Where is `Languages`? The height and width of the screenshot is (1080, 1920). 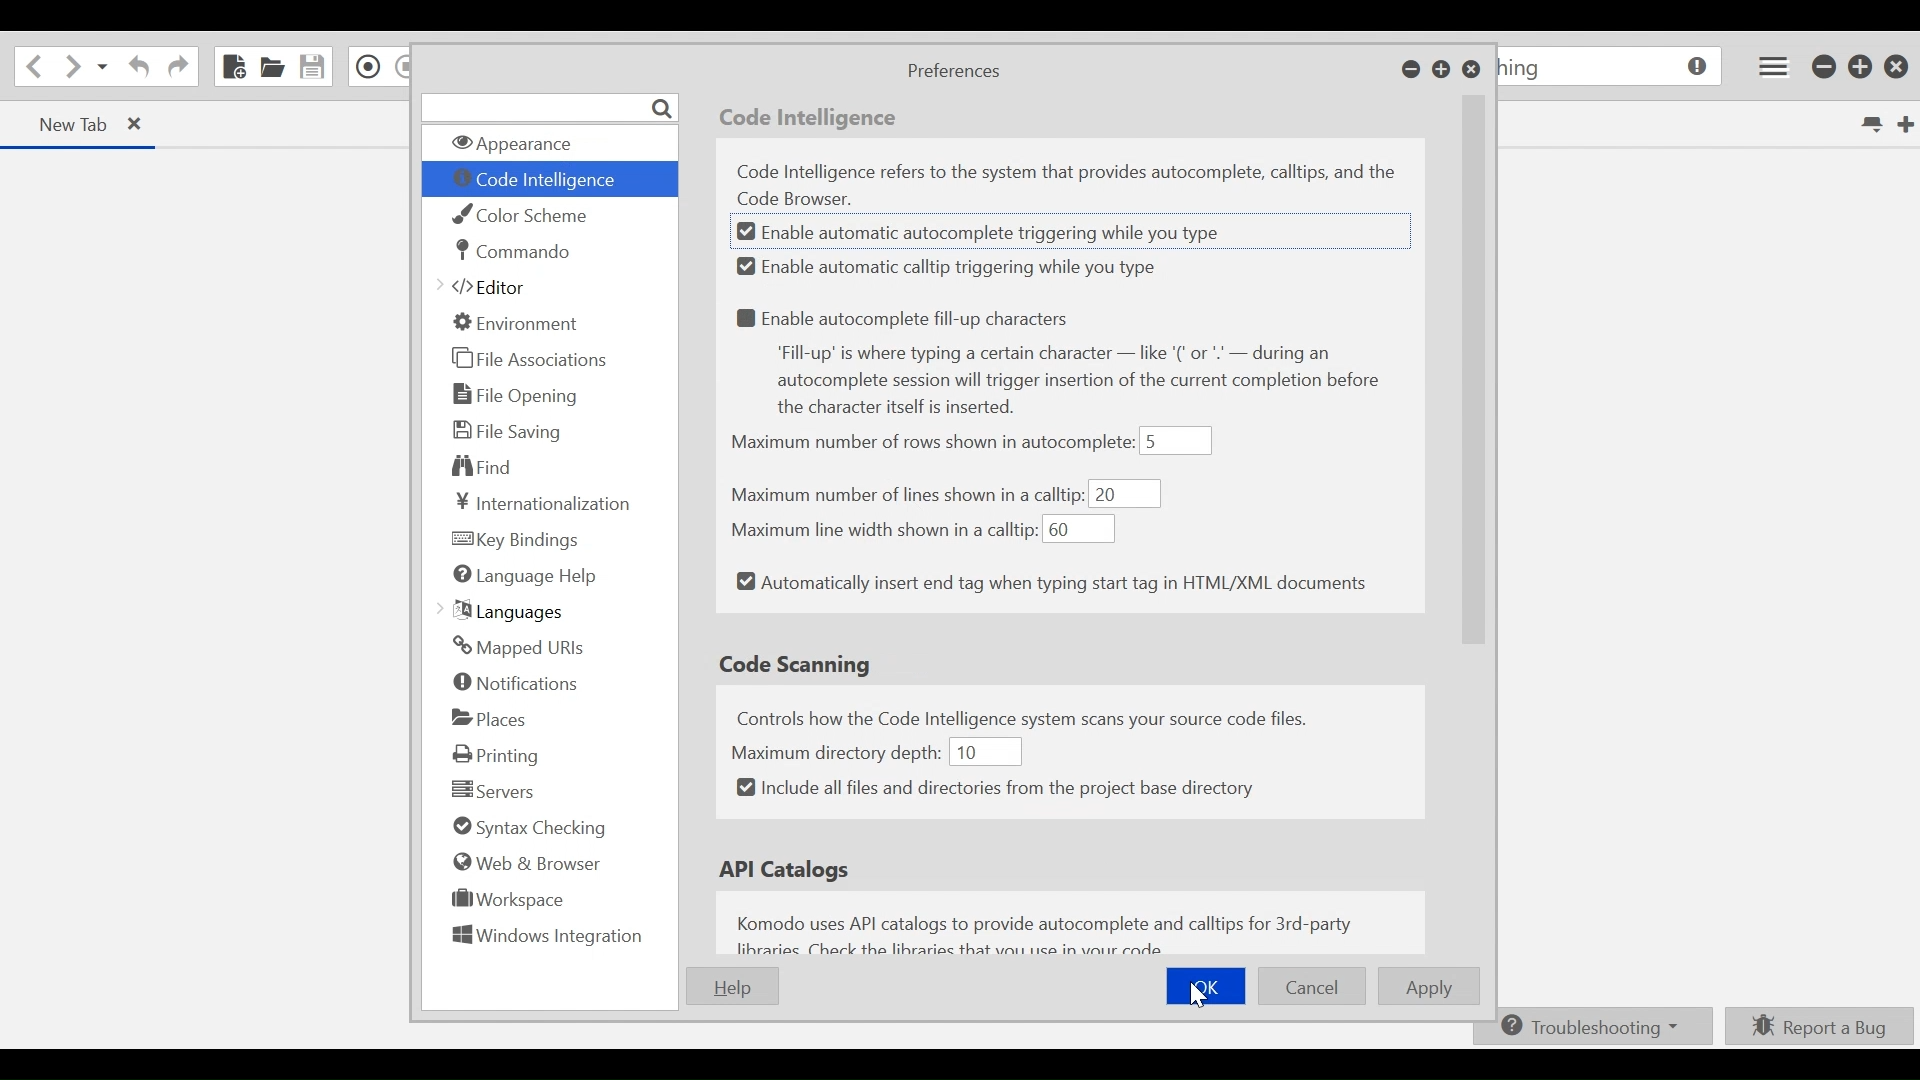
Languages is located at coordinates (507, 611).